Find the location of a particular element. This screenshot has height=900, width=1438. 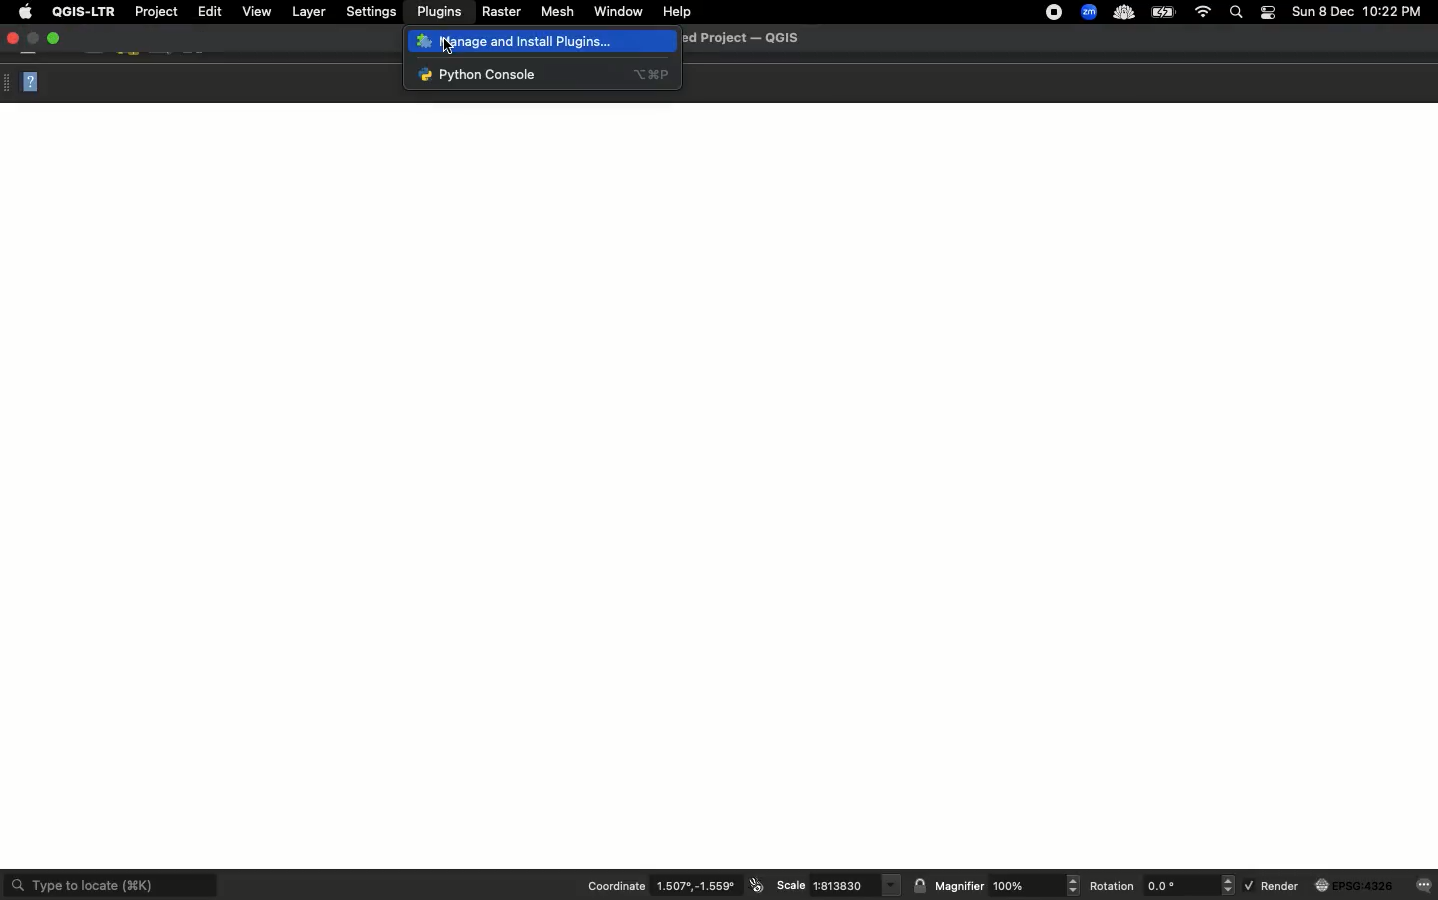

Plugins is located at coordinates (436, 12).